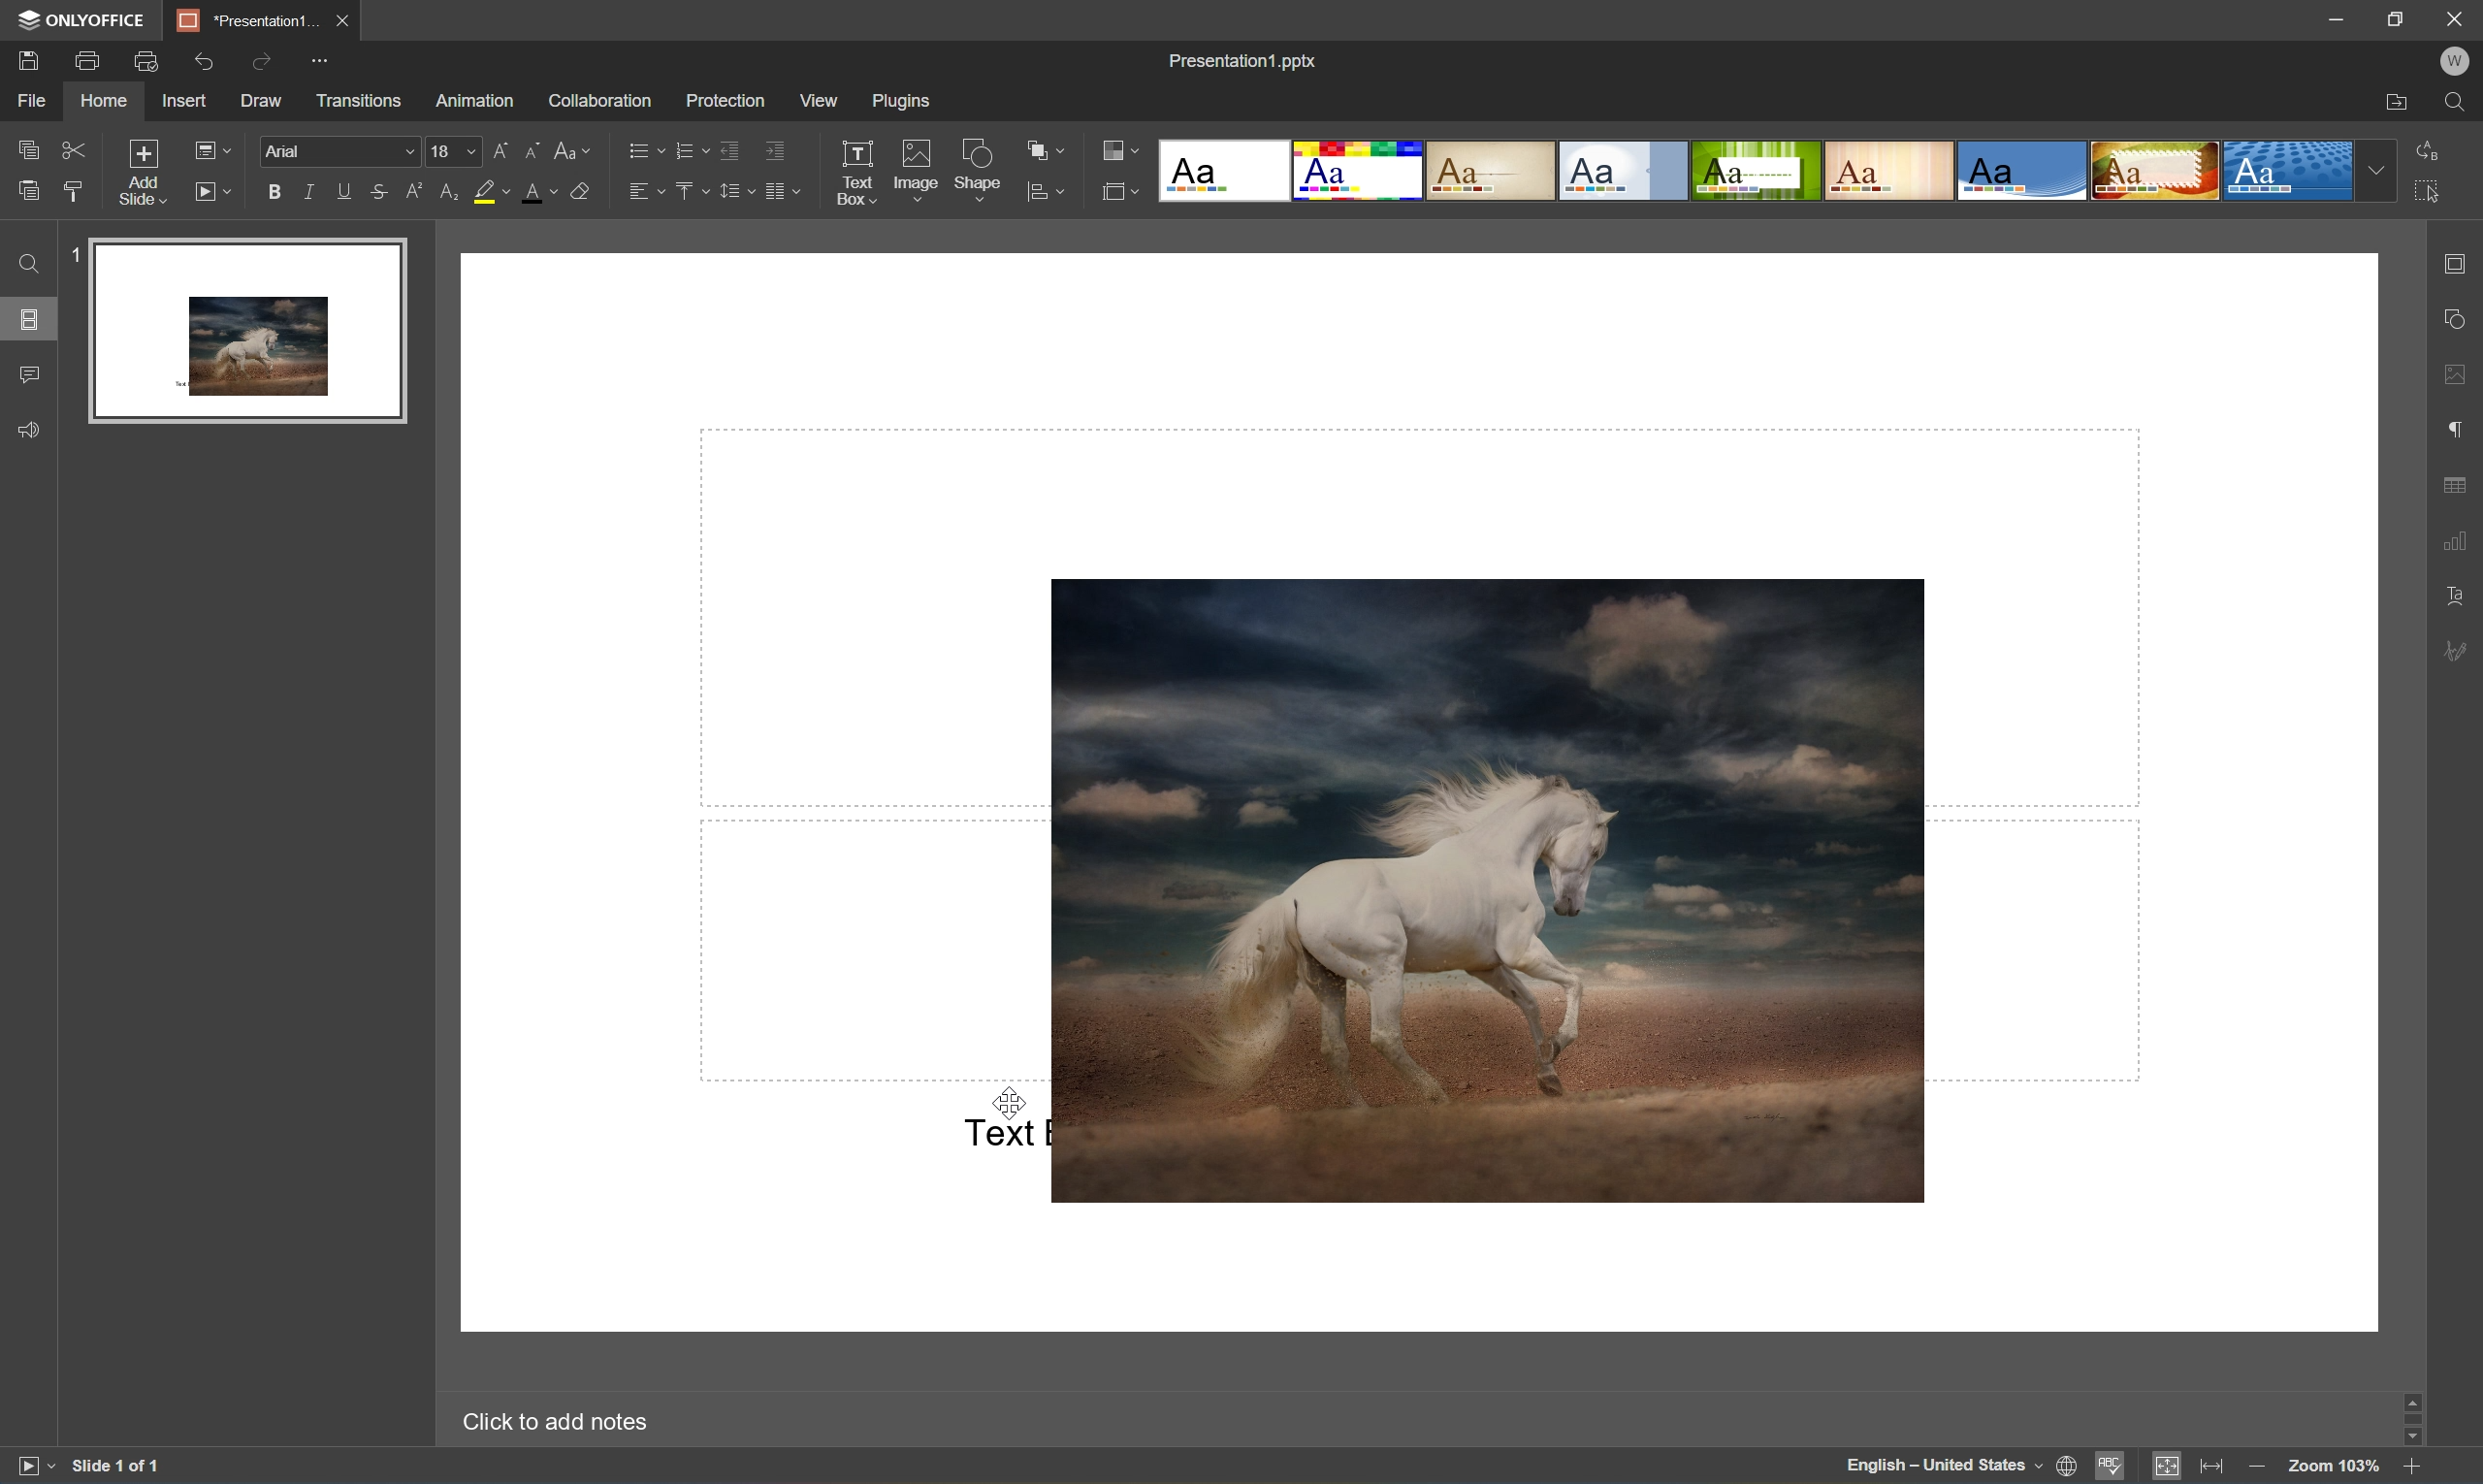 The image size is (2483, 1484). What do you see at coordinates (854, 172) in the screenshot?
I see `Text Box` at bounding box center [854, 172].